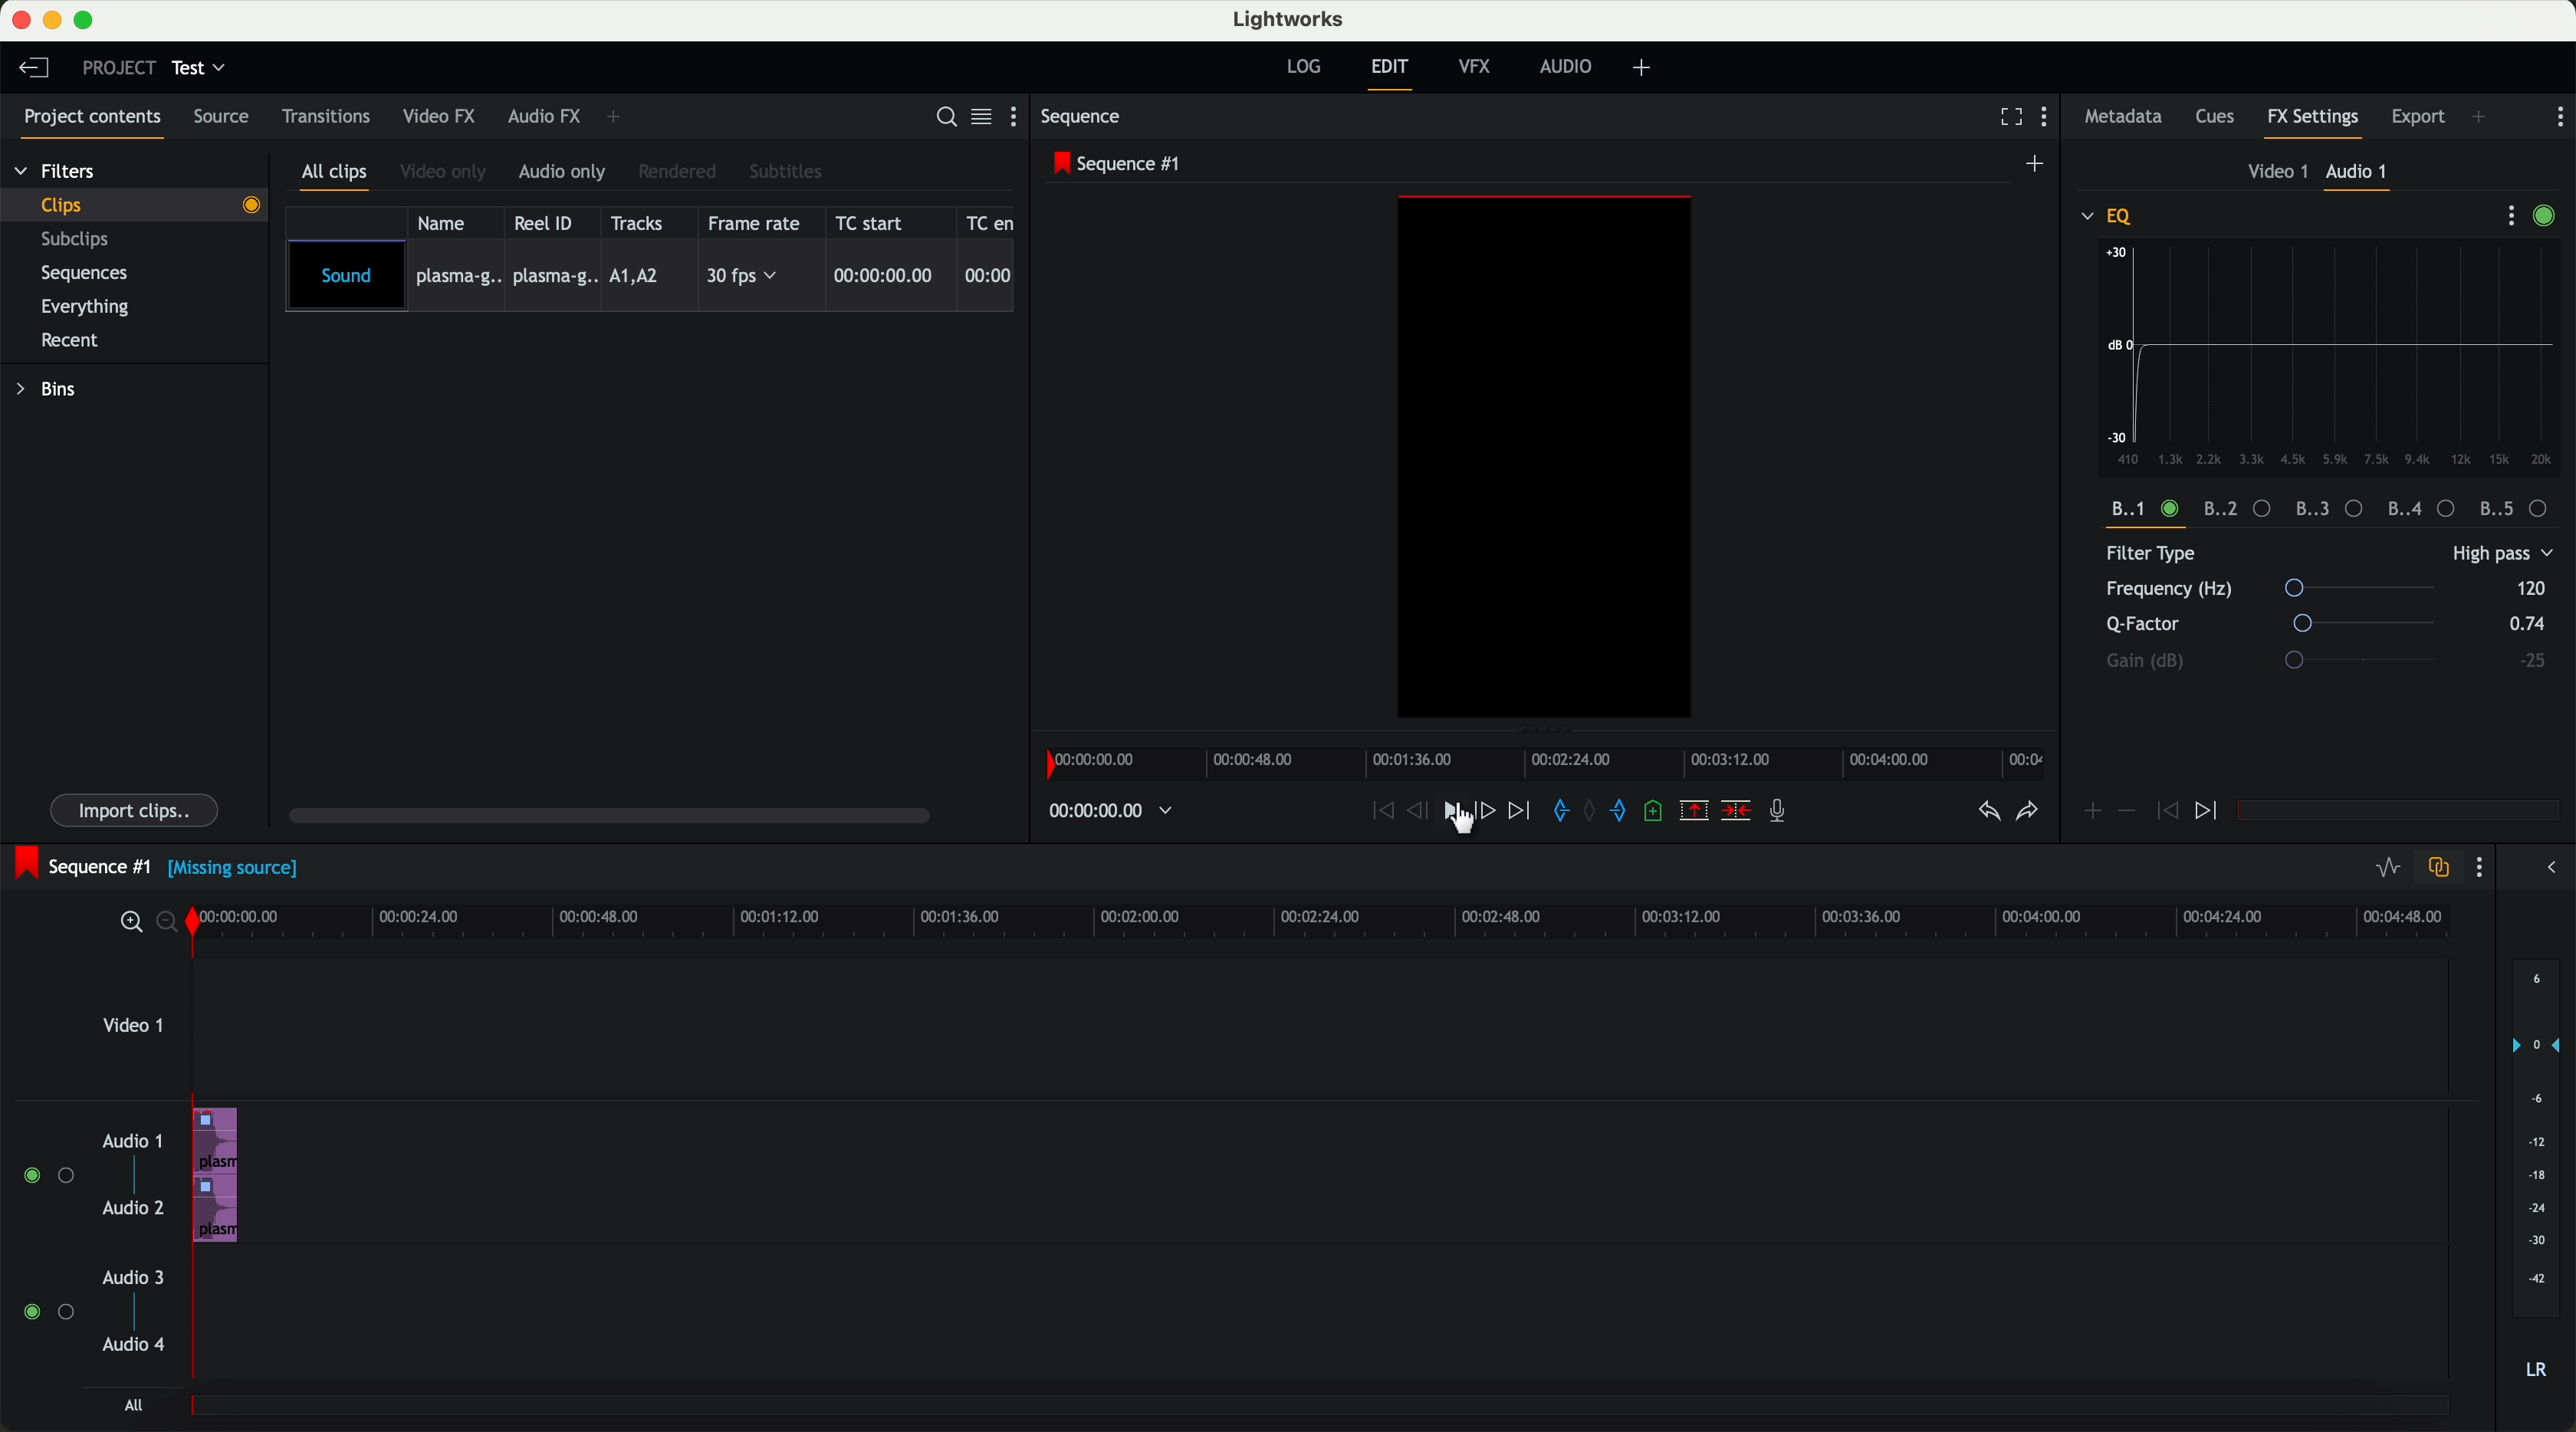 The height and width of the screenshot is (1432, 2576). What do you see at coordinates (983, 118) in the screenshot?
I see `toggle between list and toggle view` at bounding box center [983, 118].